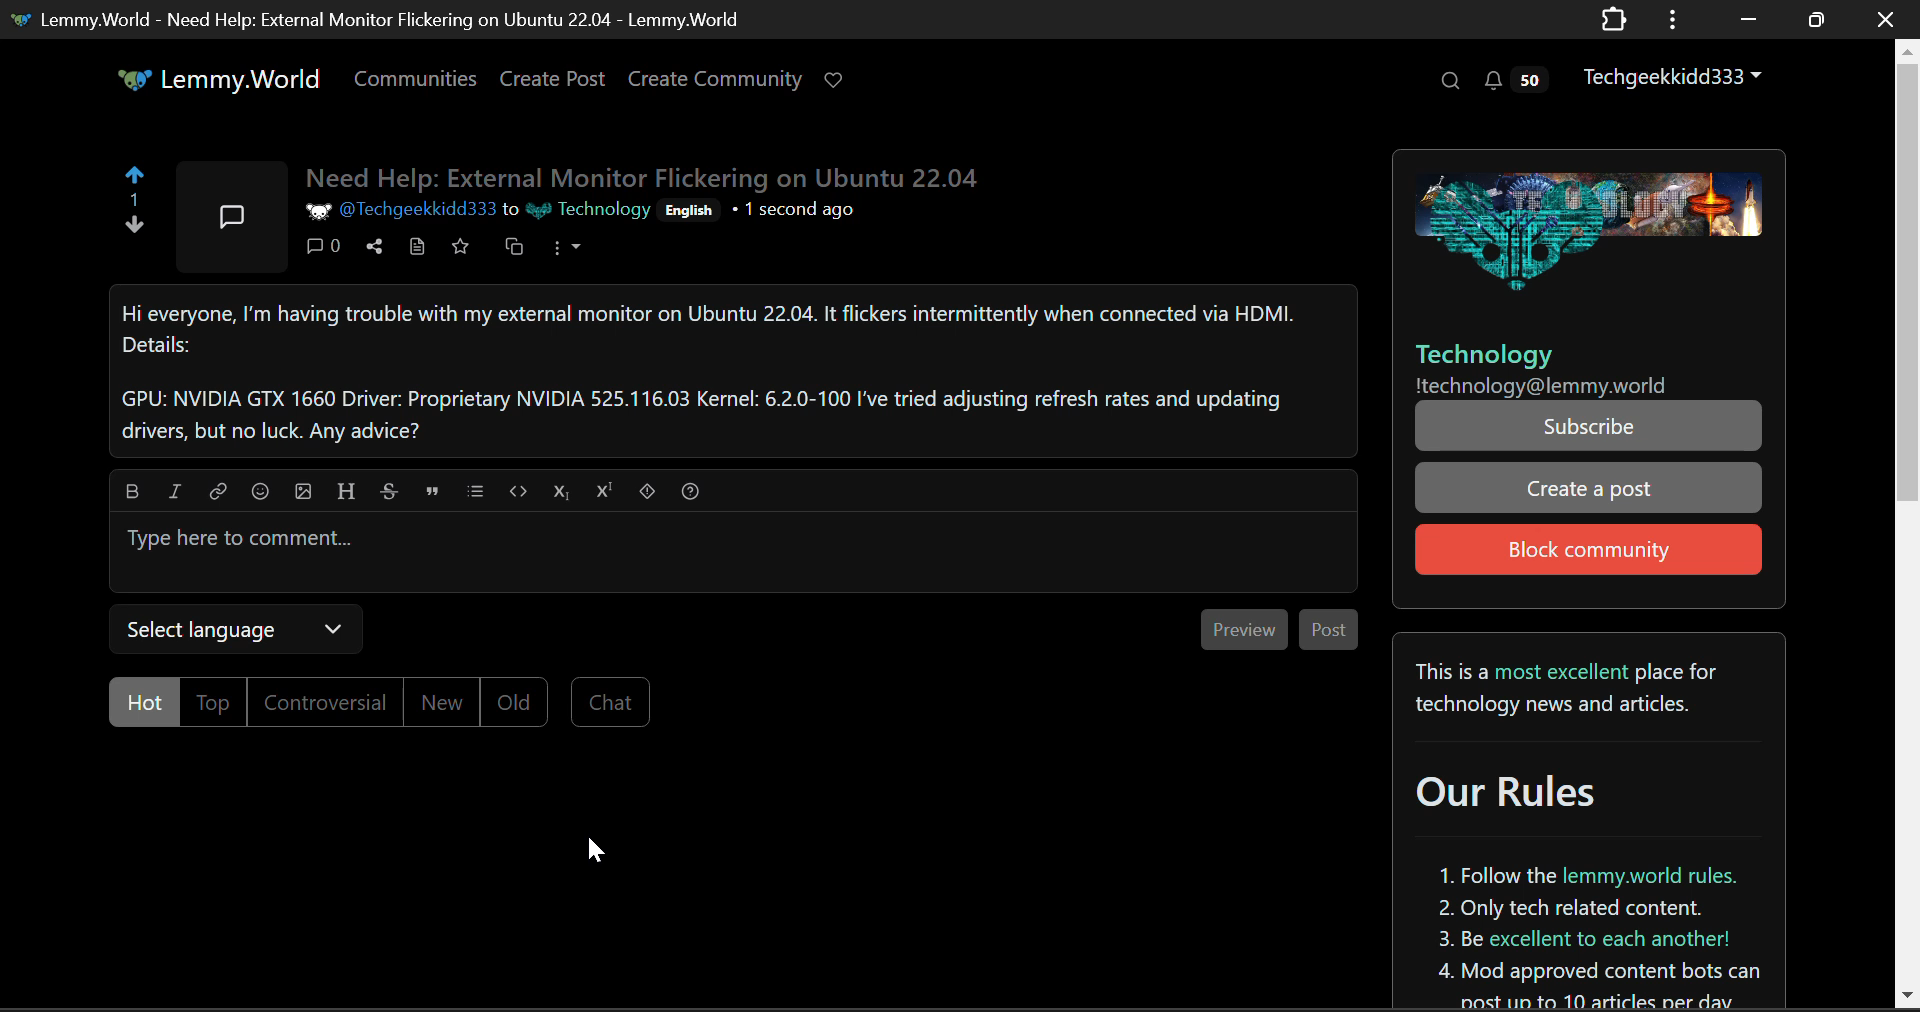 The width and height of the screenshot is (1920, 1012). I want to click on Select Language, so click(235, 630).